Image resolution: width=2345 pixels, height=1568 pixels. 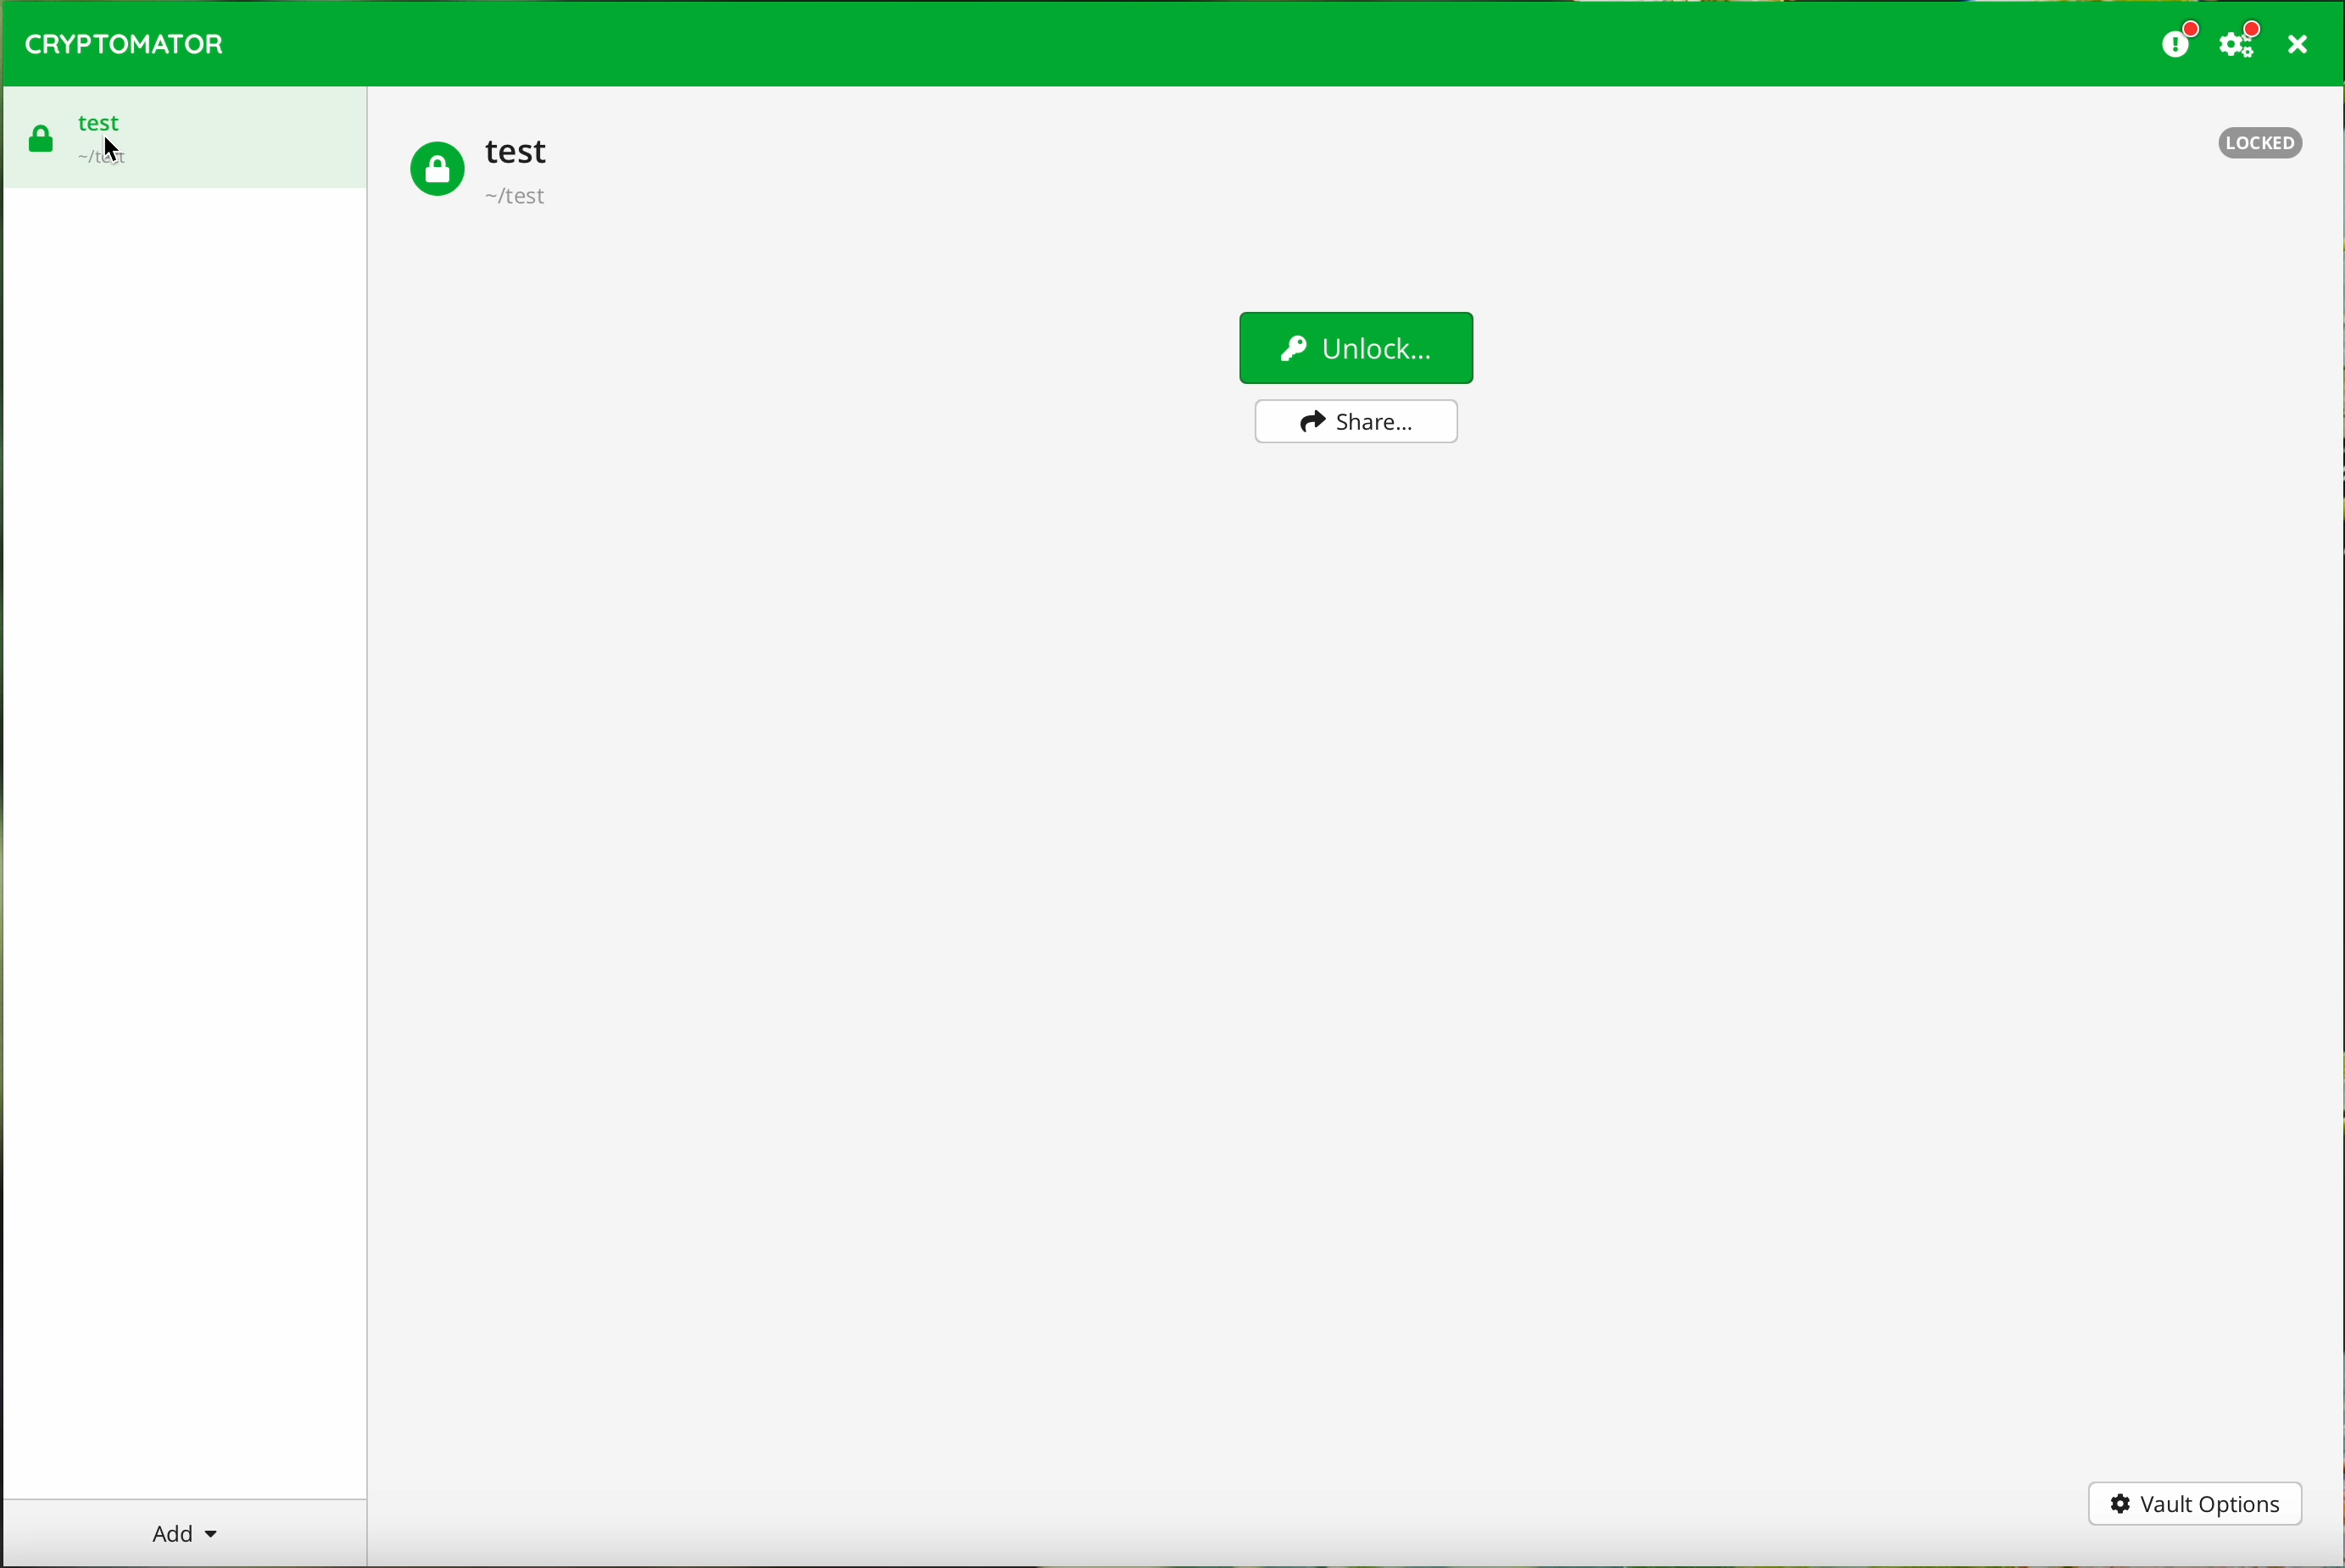 I want to click on close, so click(x=2296, y=44).